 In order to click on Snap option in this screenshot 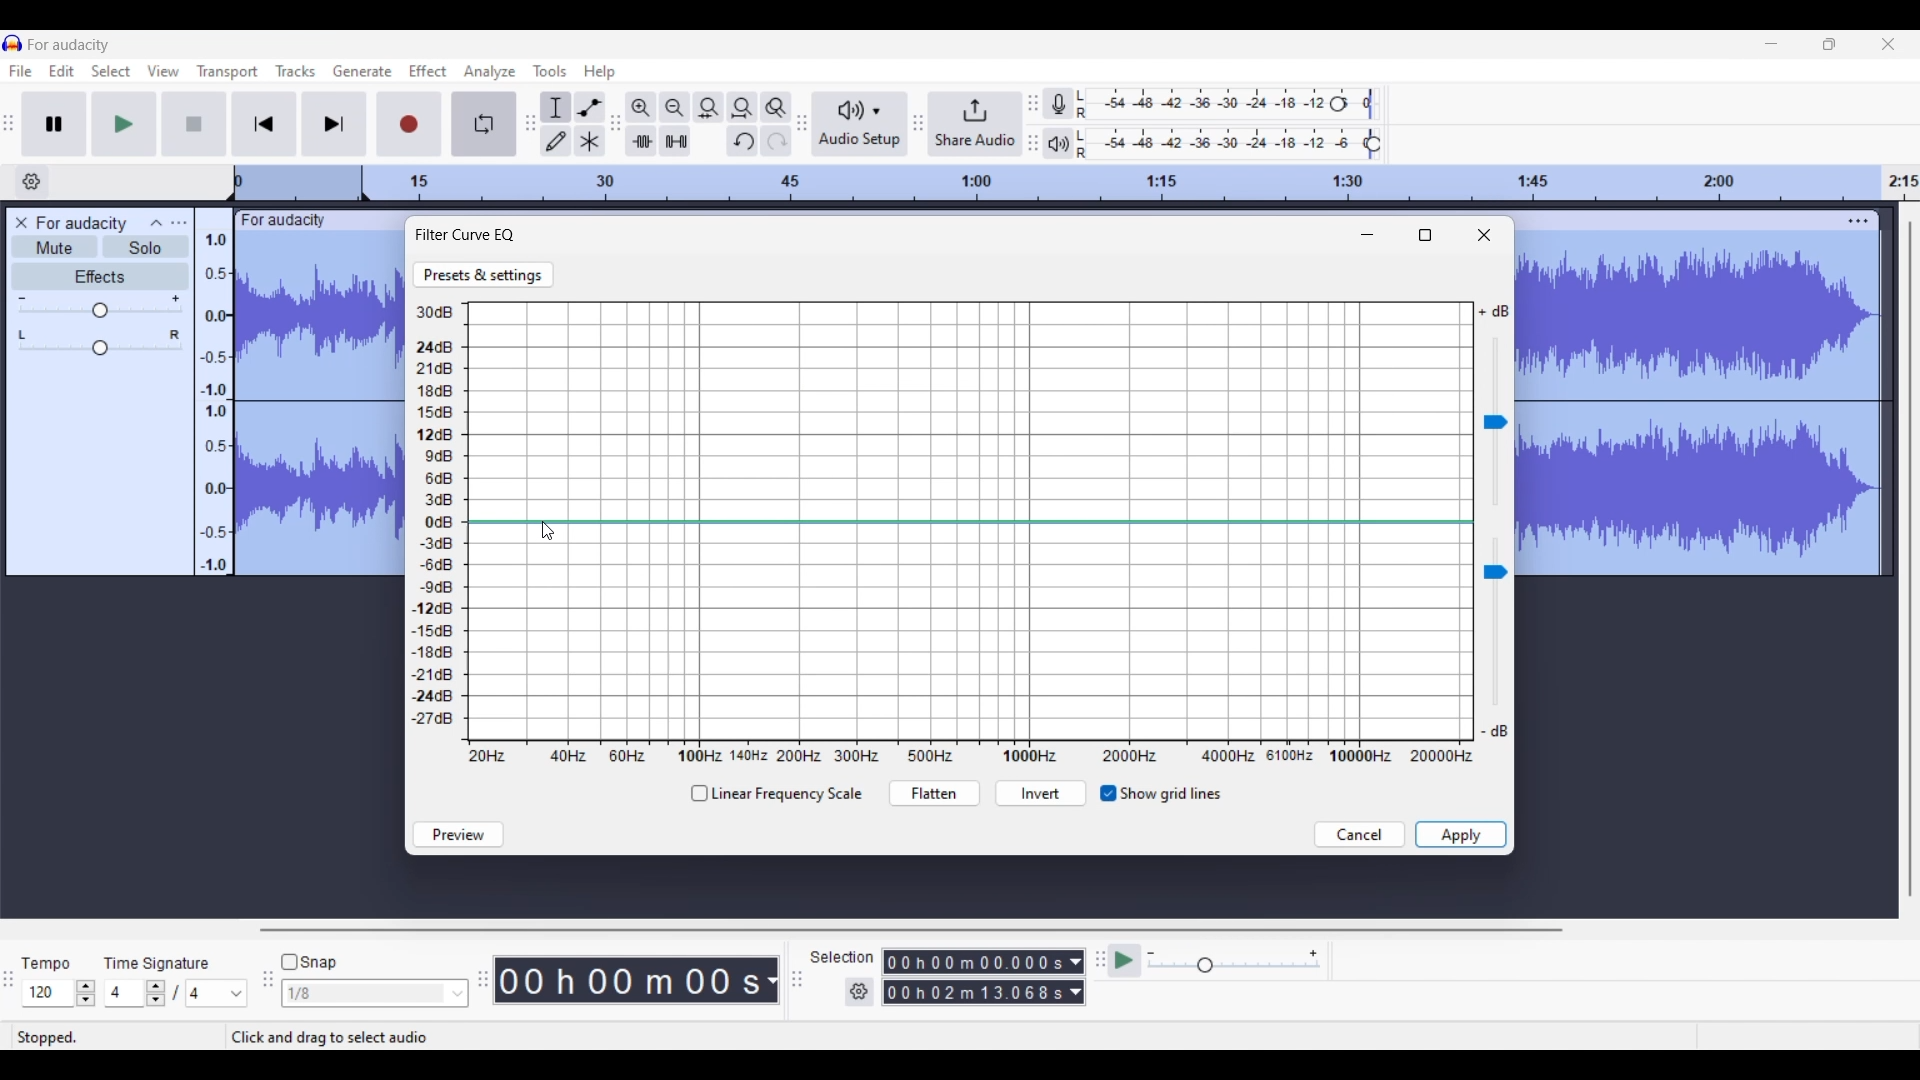, I will do `click(459, 994)`.